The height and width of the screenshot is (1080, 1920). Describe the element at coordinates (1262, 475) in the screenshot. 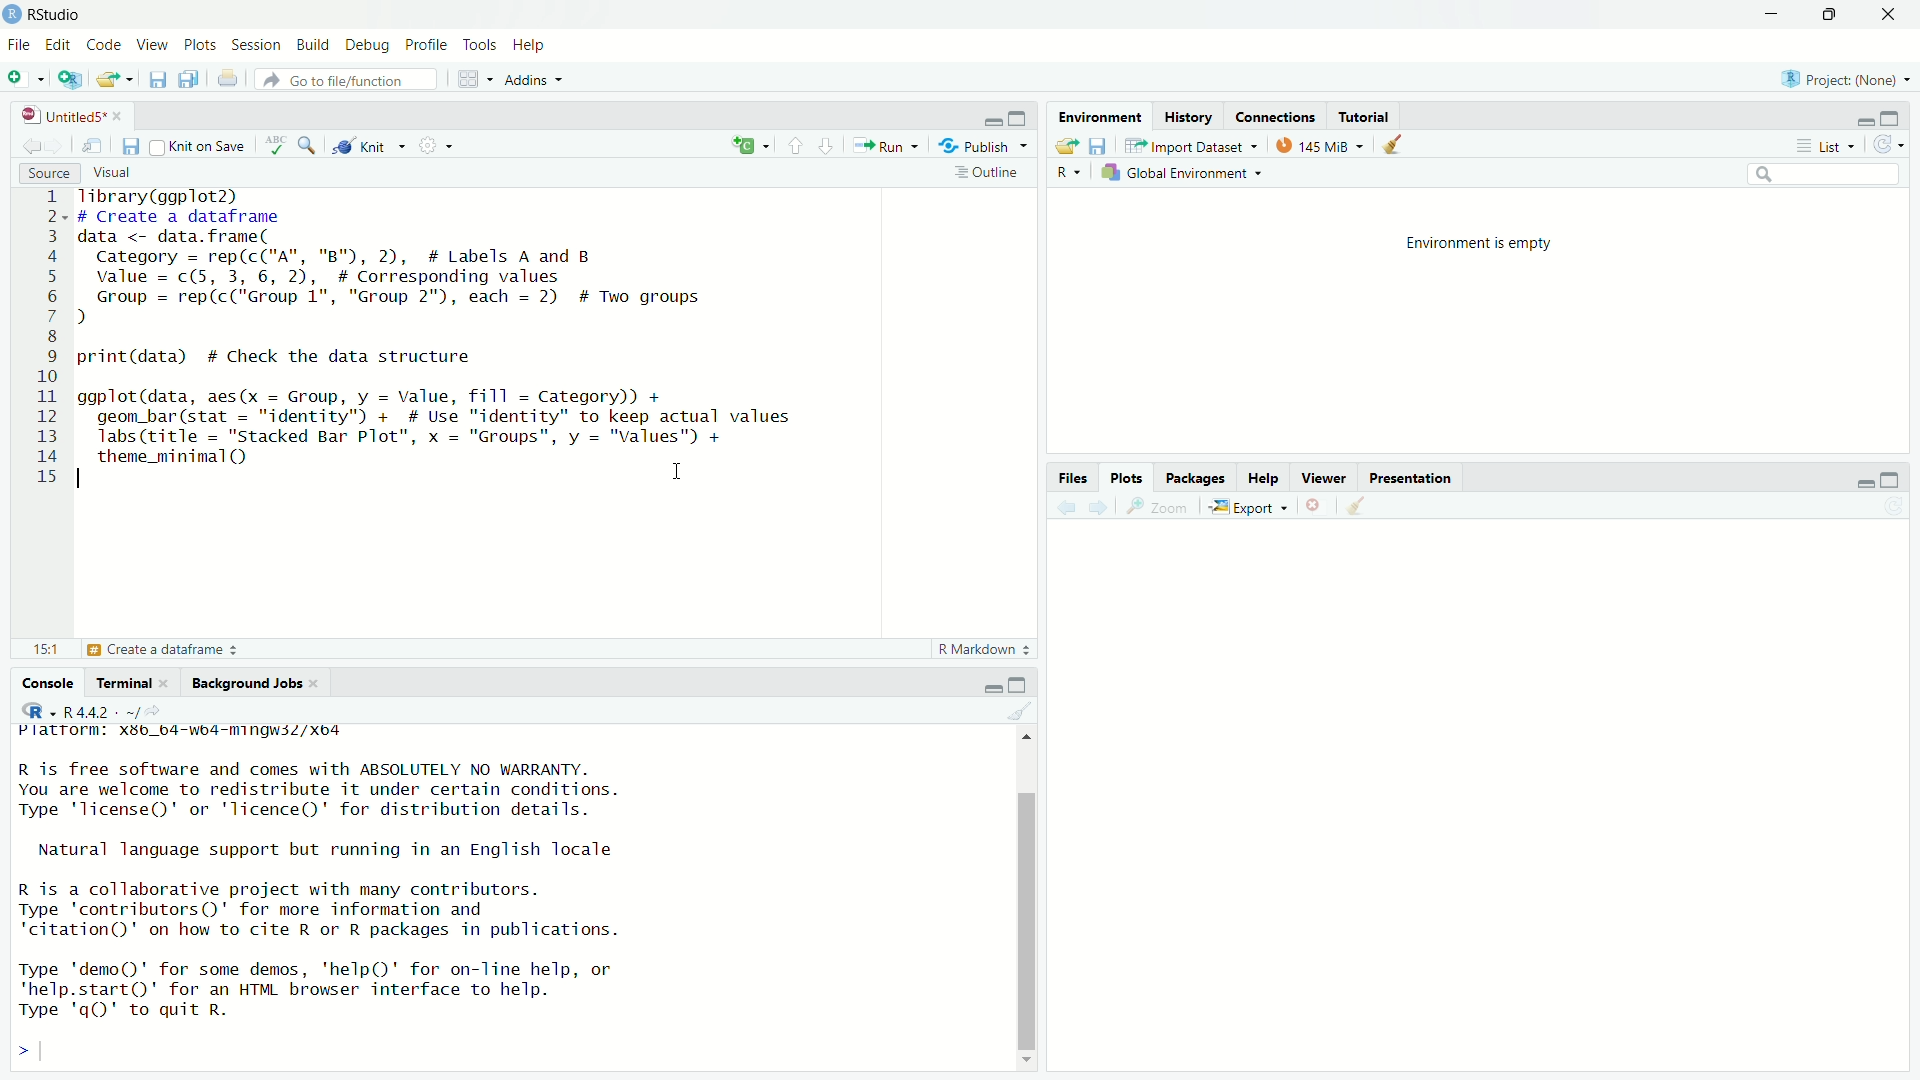

I see `Help` at that location.